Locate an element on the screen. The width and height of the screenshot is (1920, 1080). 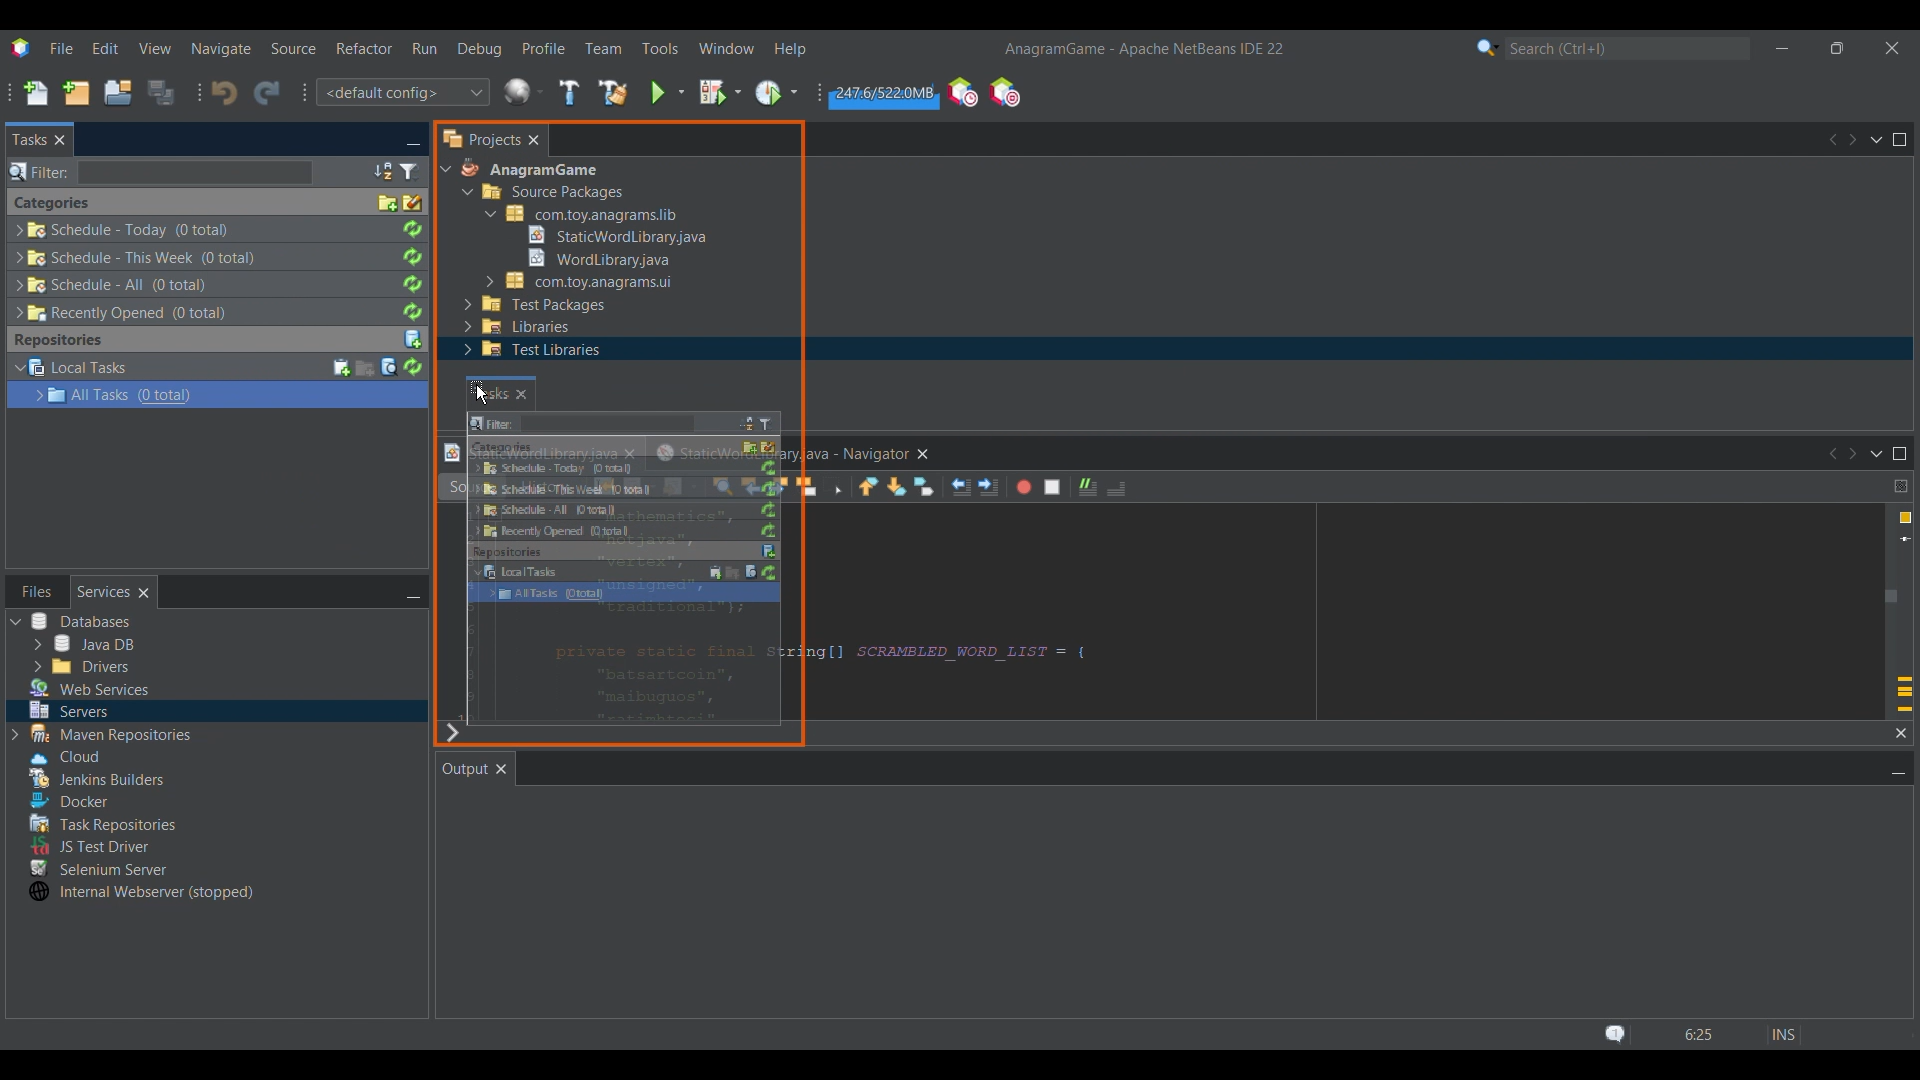
Pause I/O checks is located at coordinates (1004, 92).